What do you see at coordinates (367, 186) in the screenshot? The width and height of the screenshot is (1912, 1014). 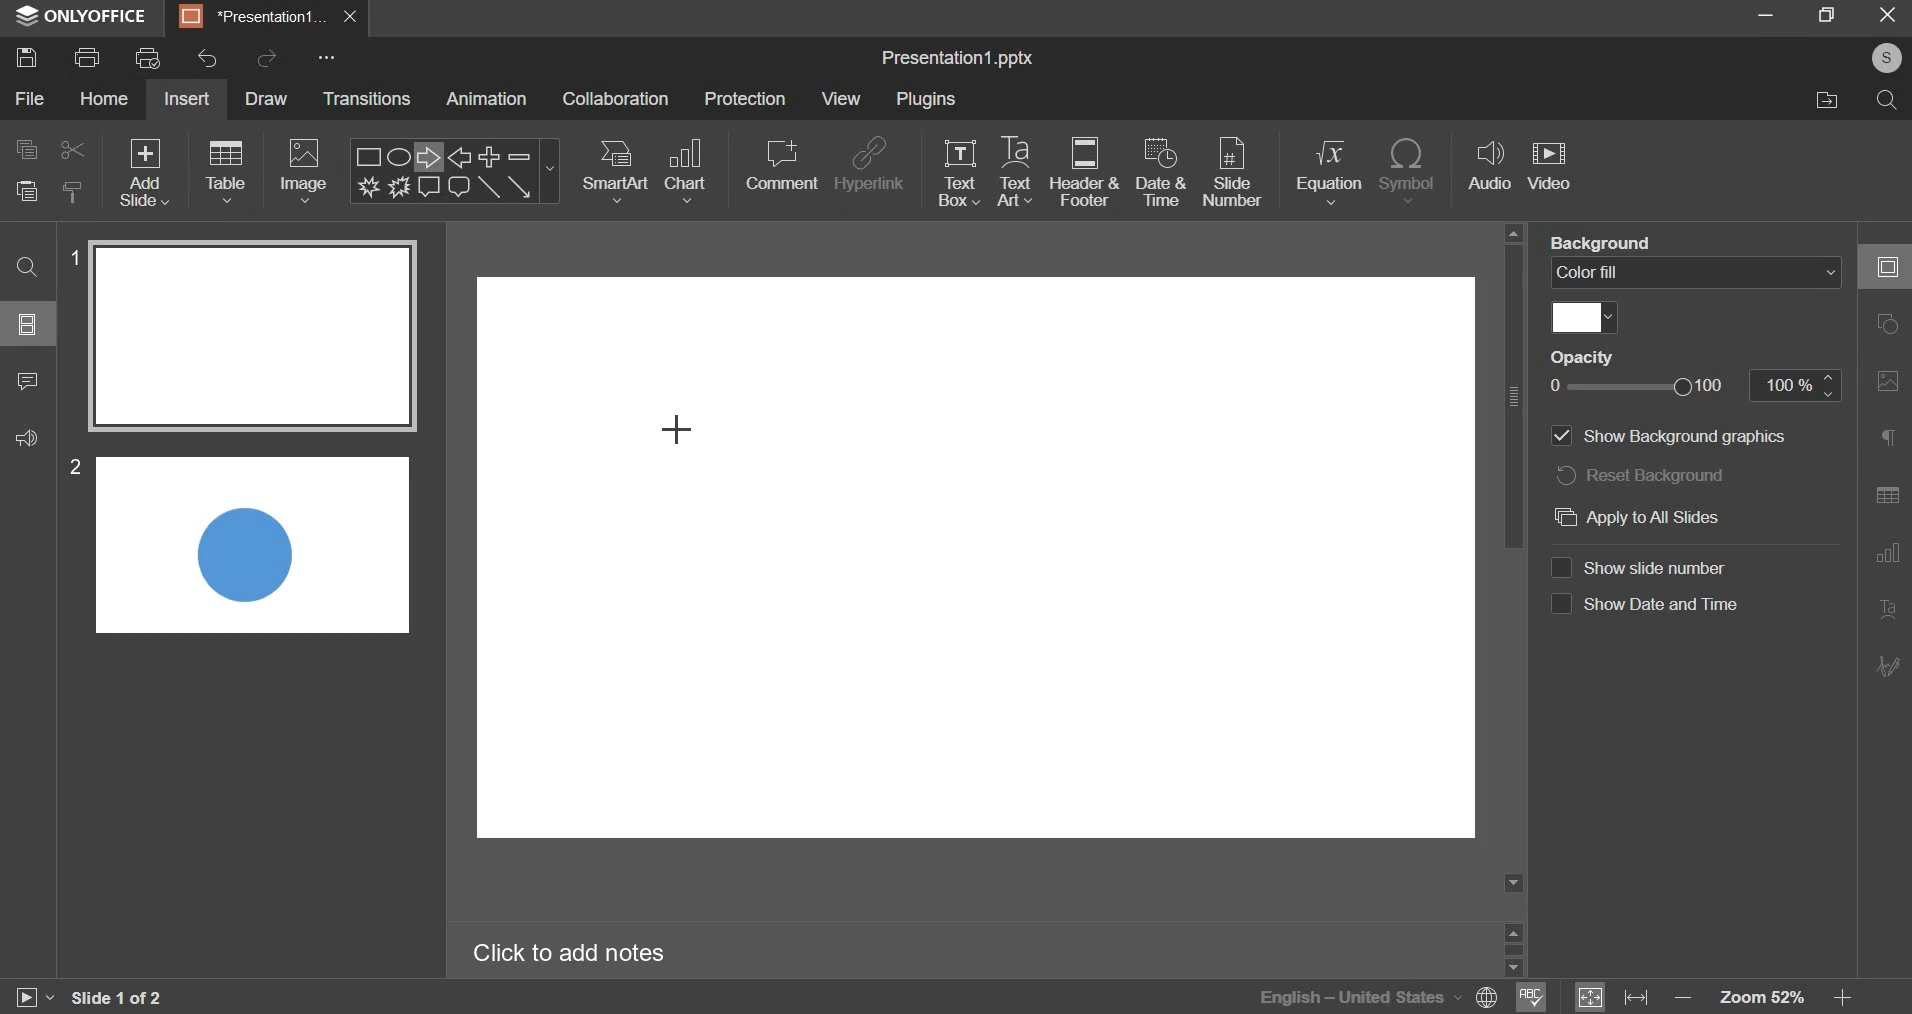 I see `Explosion 1` at bounding box center [367, 186].